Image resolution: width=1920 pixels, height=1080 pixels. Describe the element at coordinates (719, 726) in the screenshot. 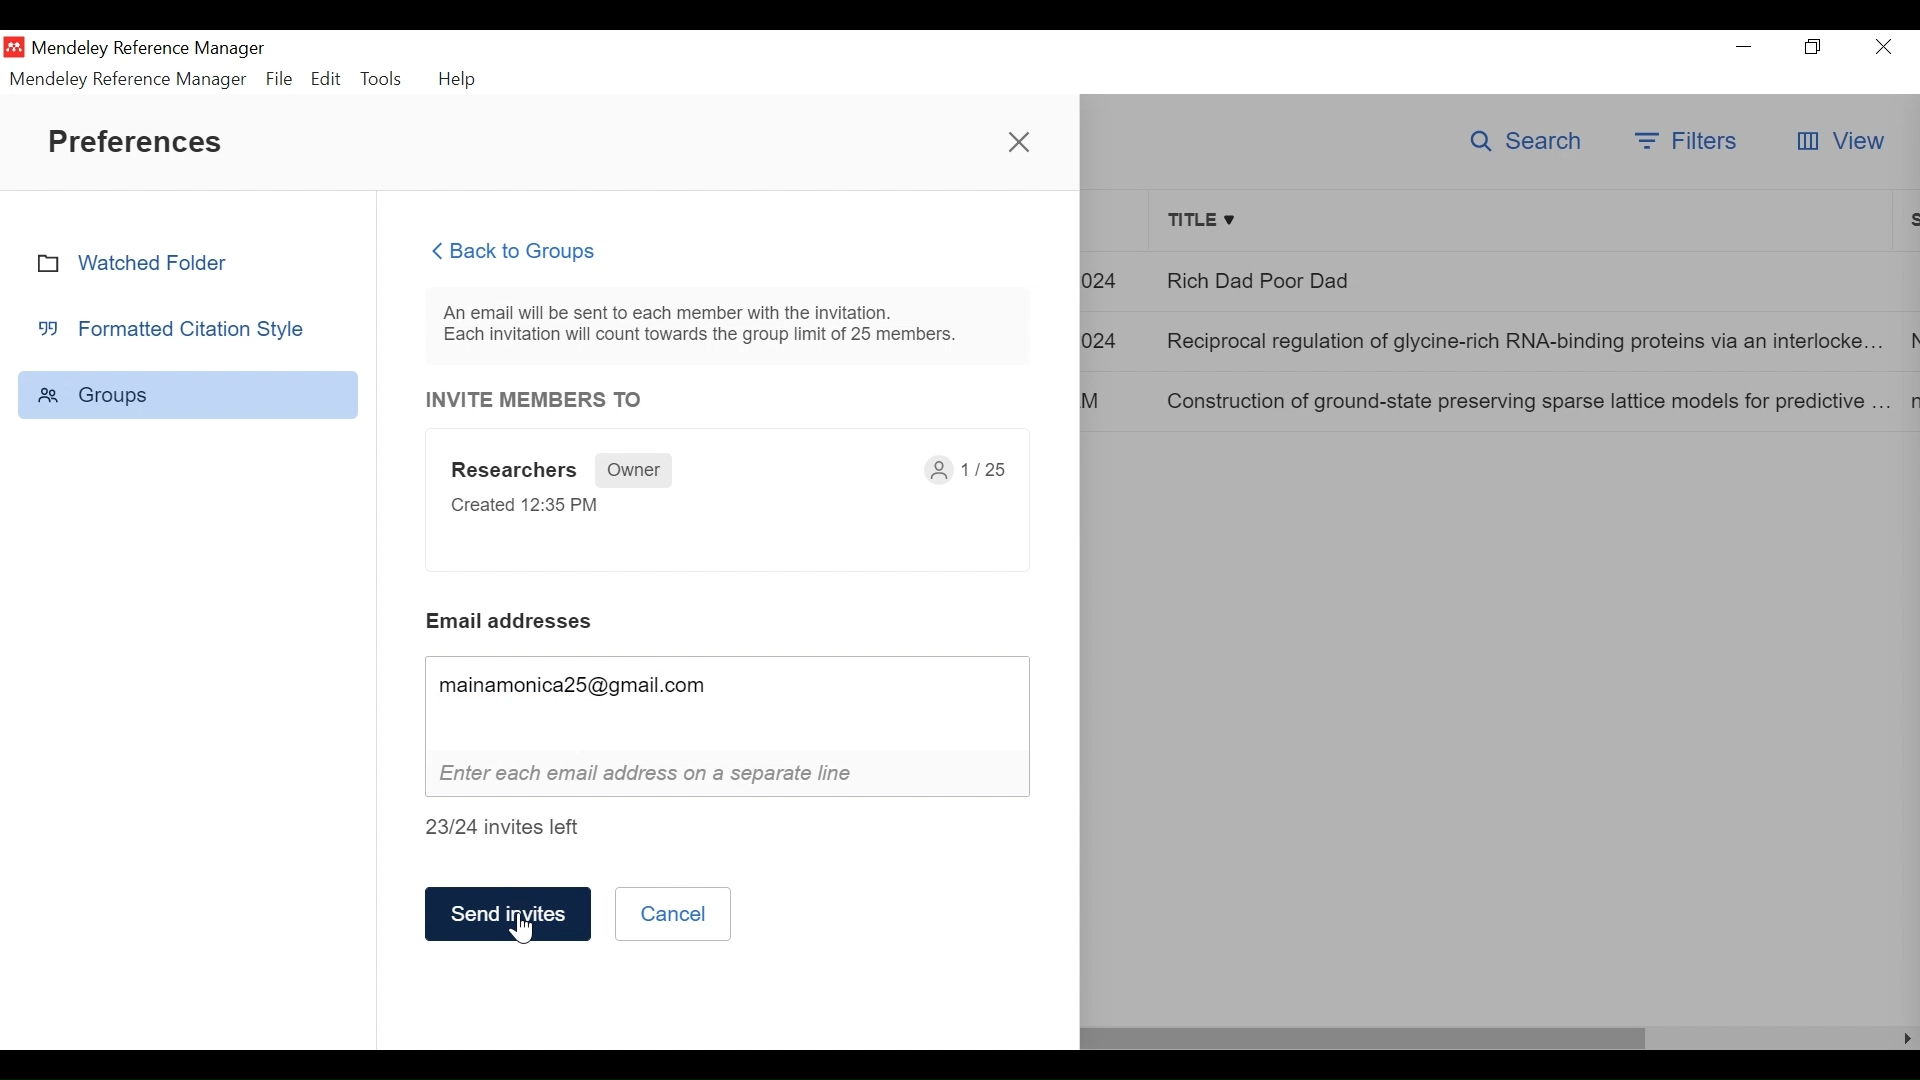

I see `mainamonica25@gmail.com
Enter each email address on a separate line` at that location.